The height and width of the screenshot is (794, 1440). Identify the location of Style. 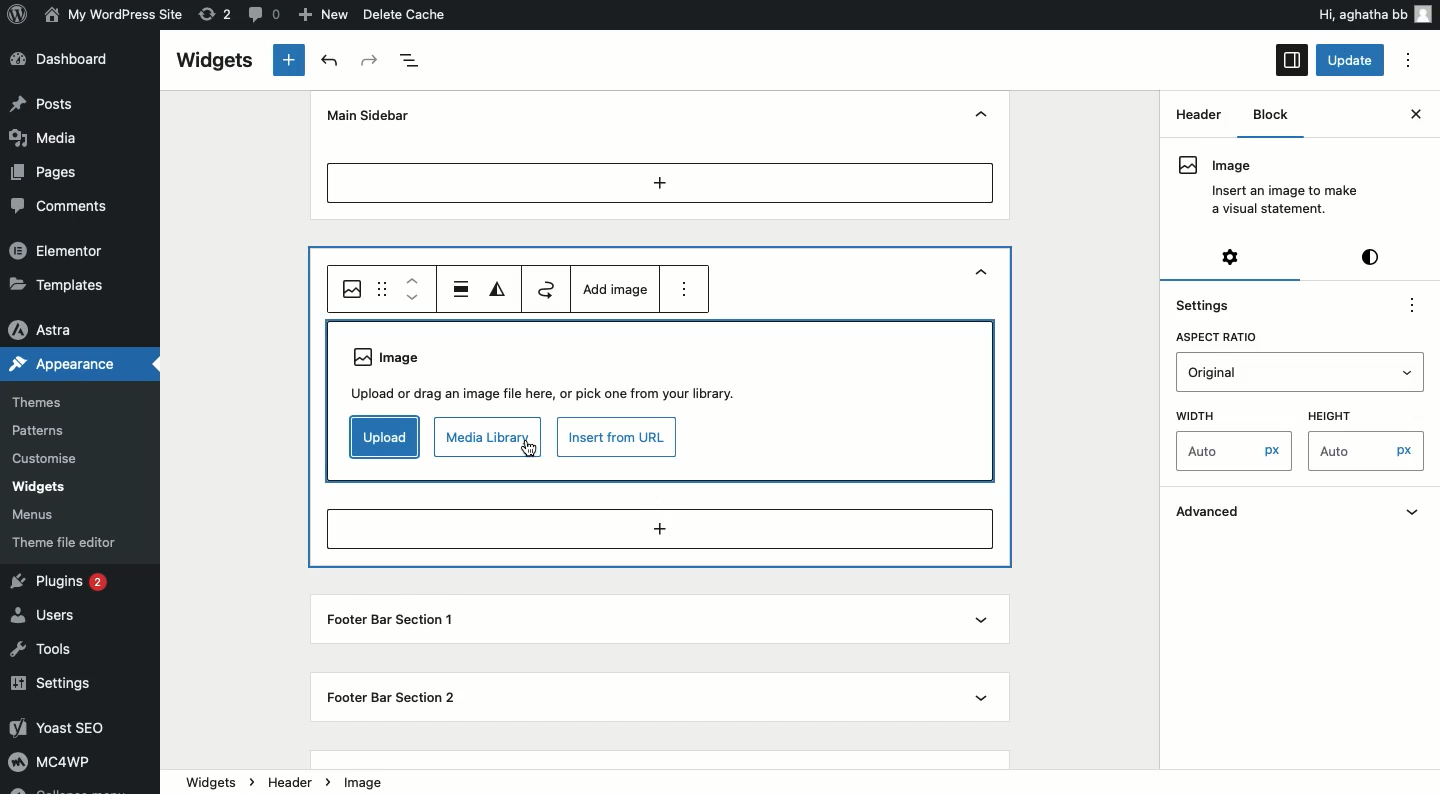
(1373, 256).